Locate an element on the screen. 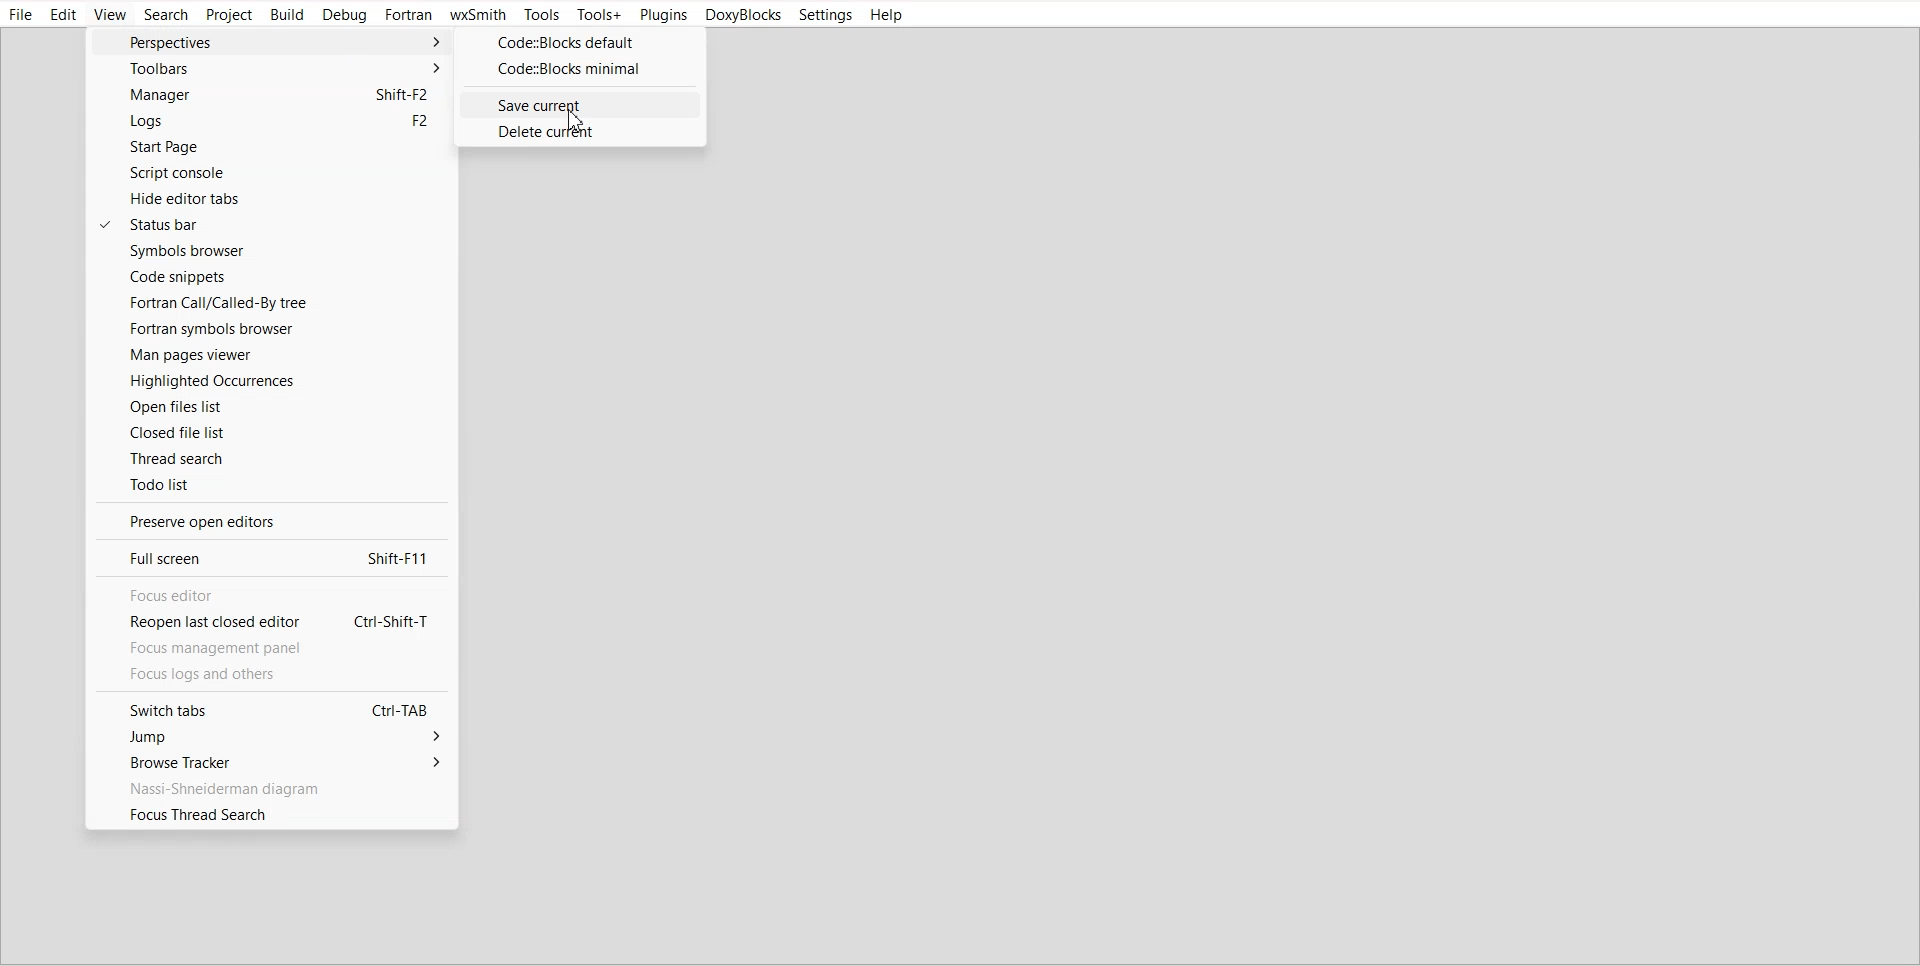 This screenshot has height=966, width=1920. Closed file list is located at coordinates (272, 432).